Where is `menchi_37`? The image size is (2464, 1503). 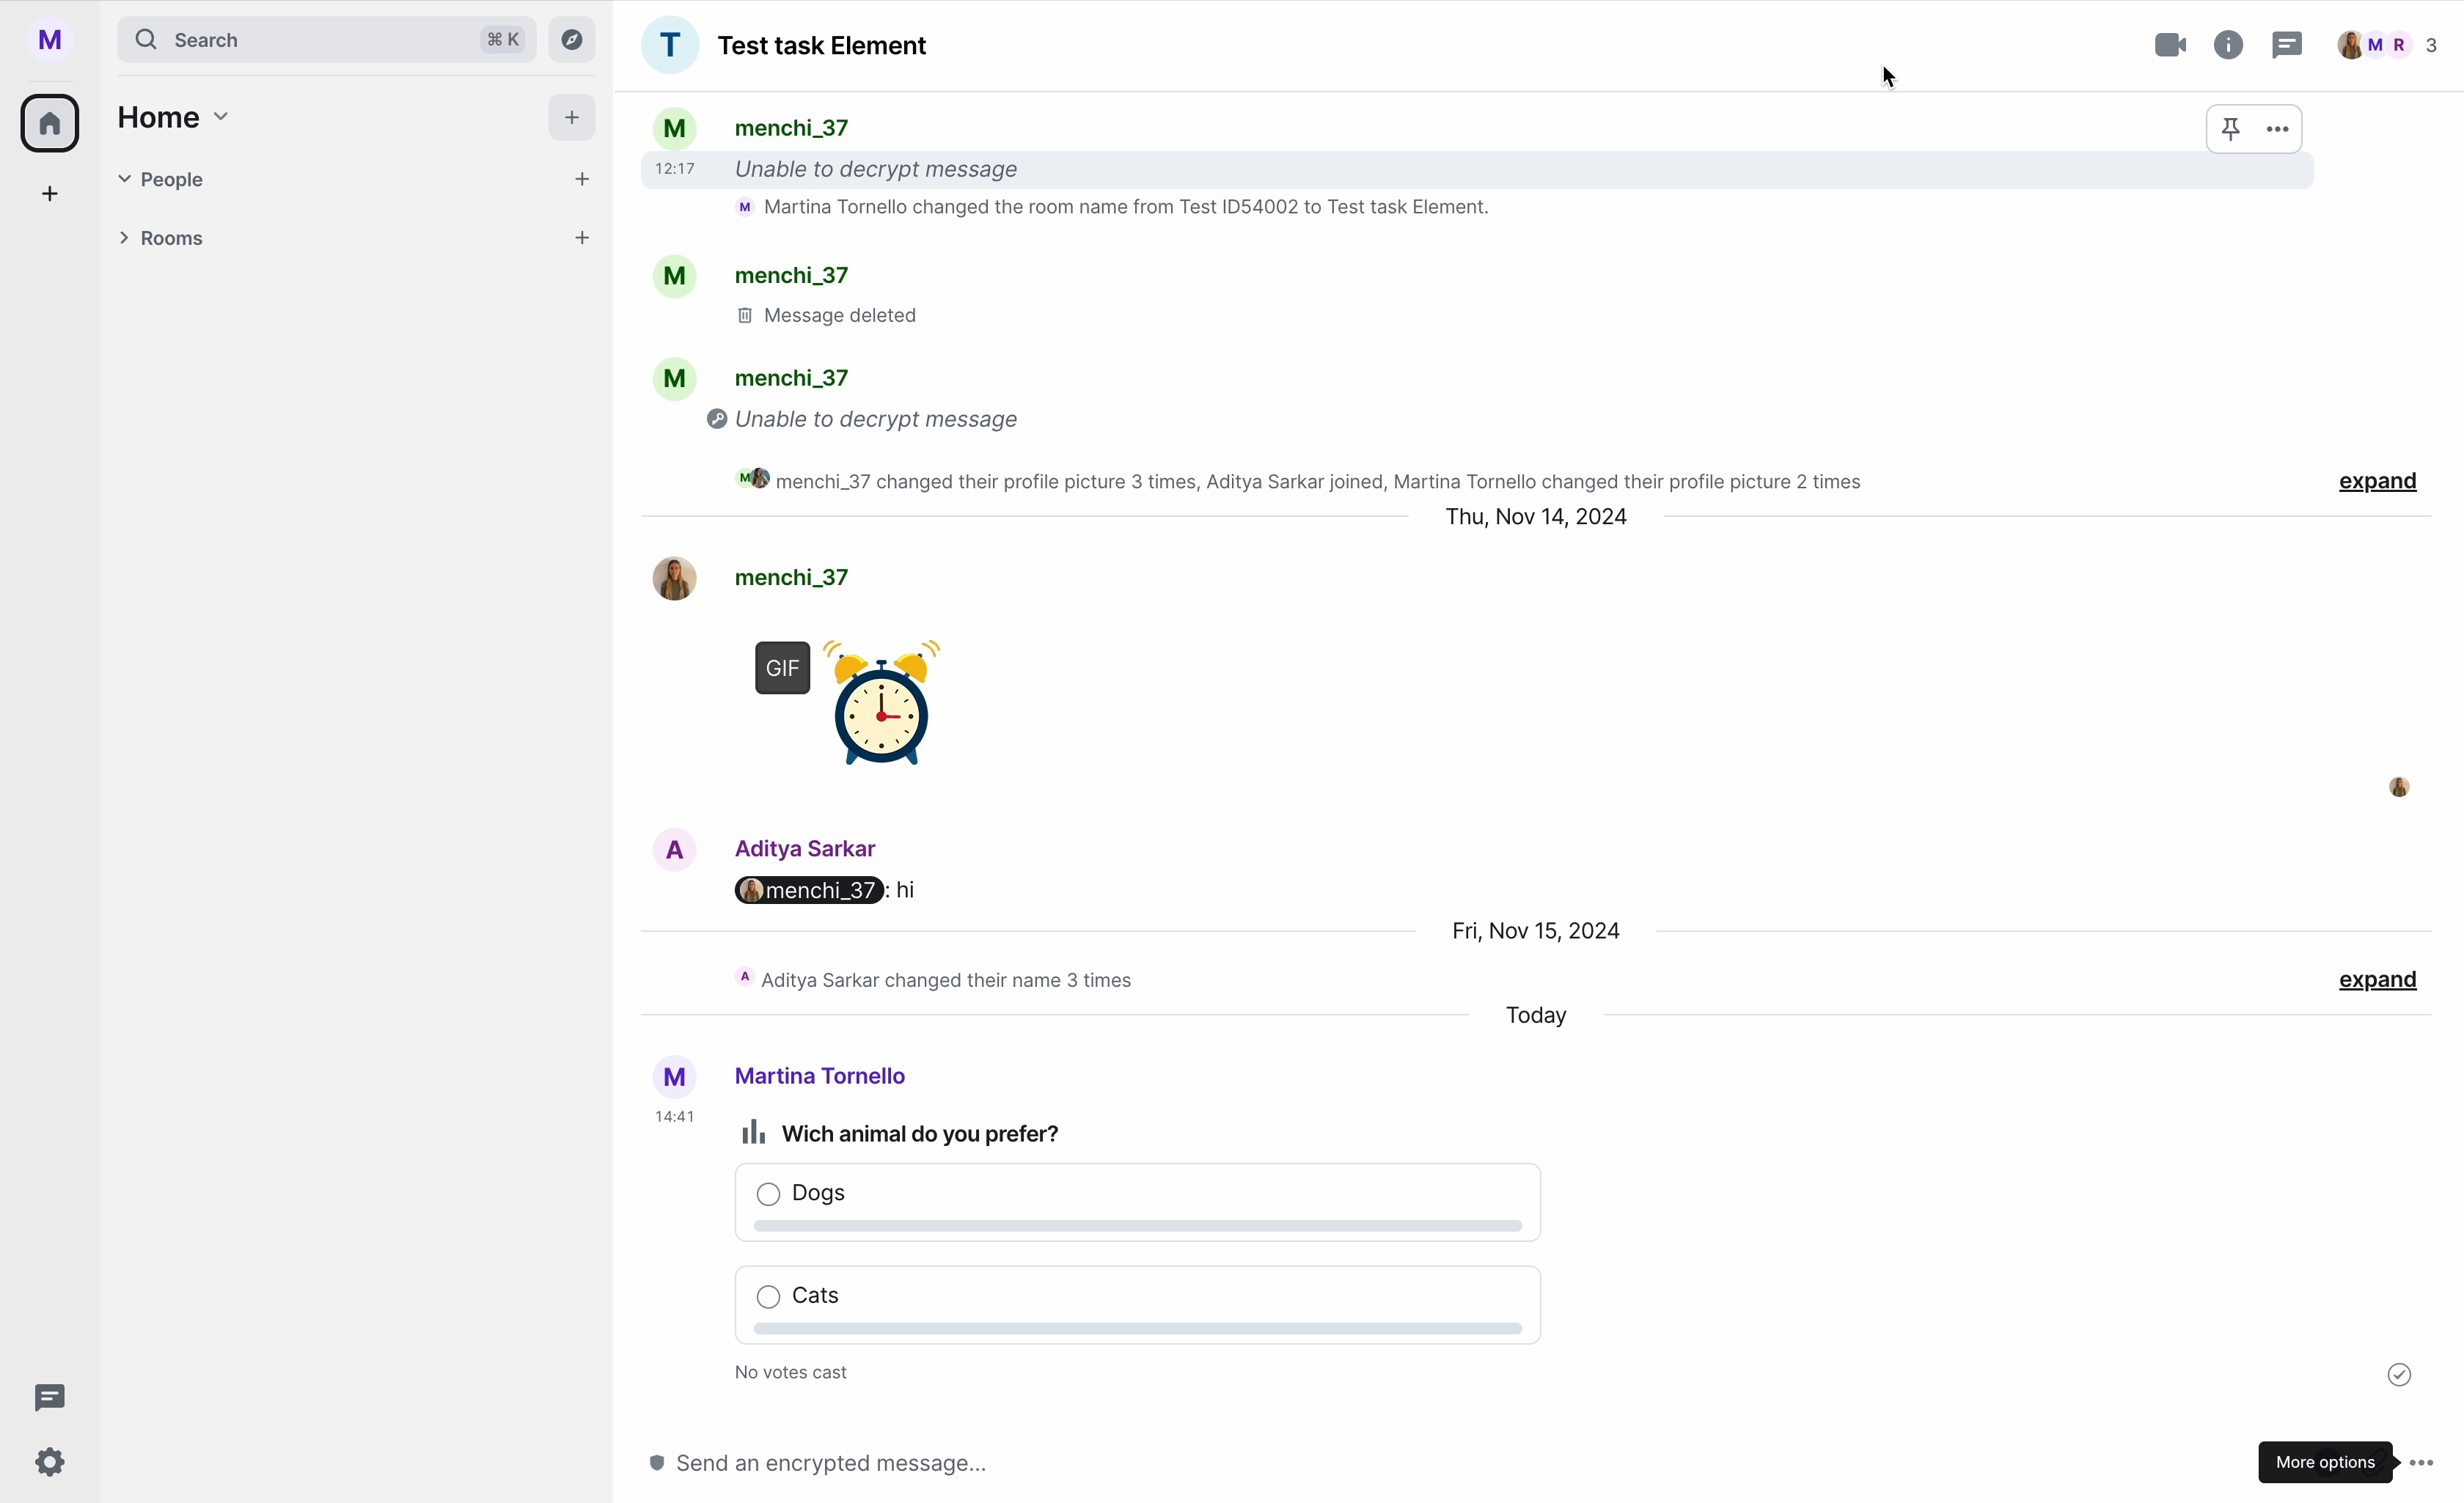 menchi_37 is located at coordinates (753, 574).